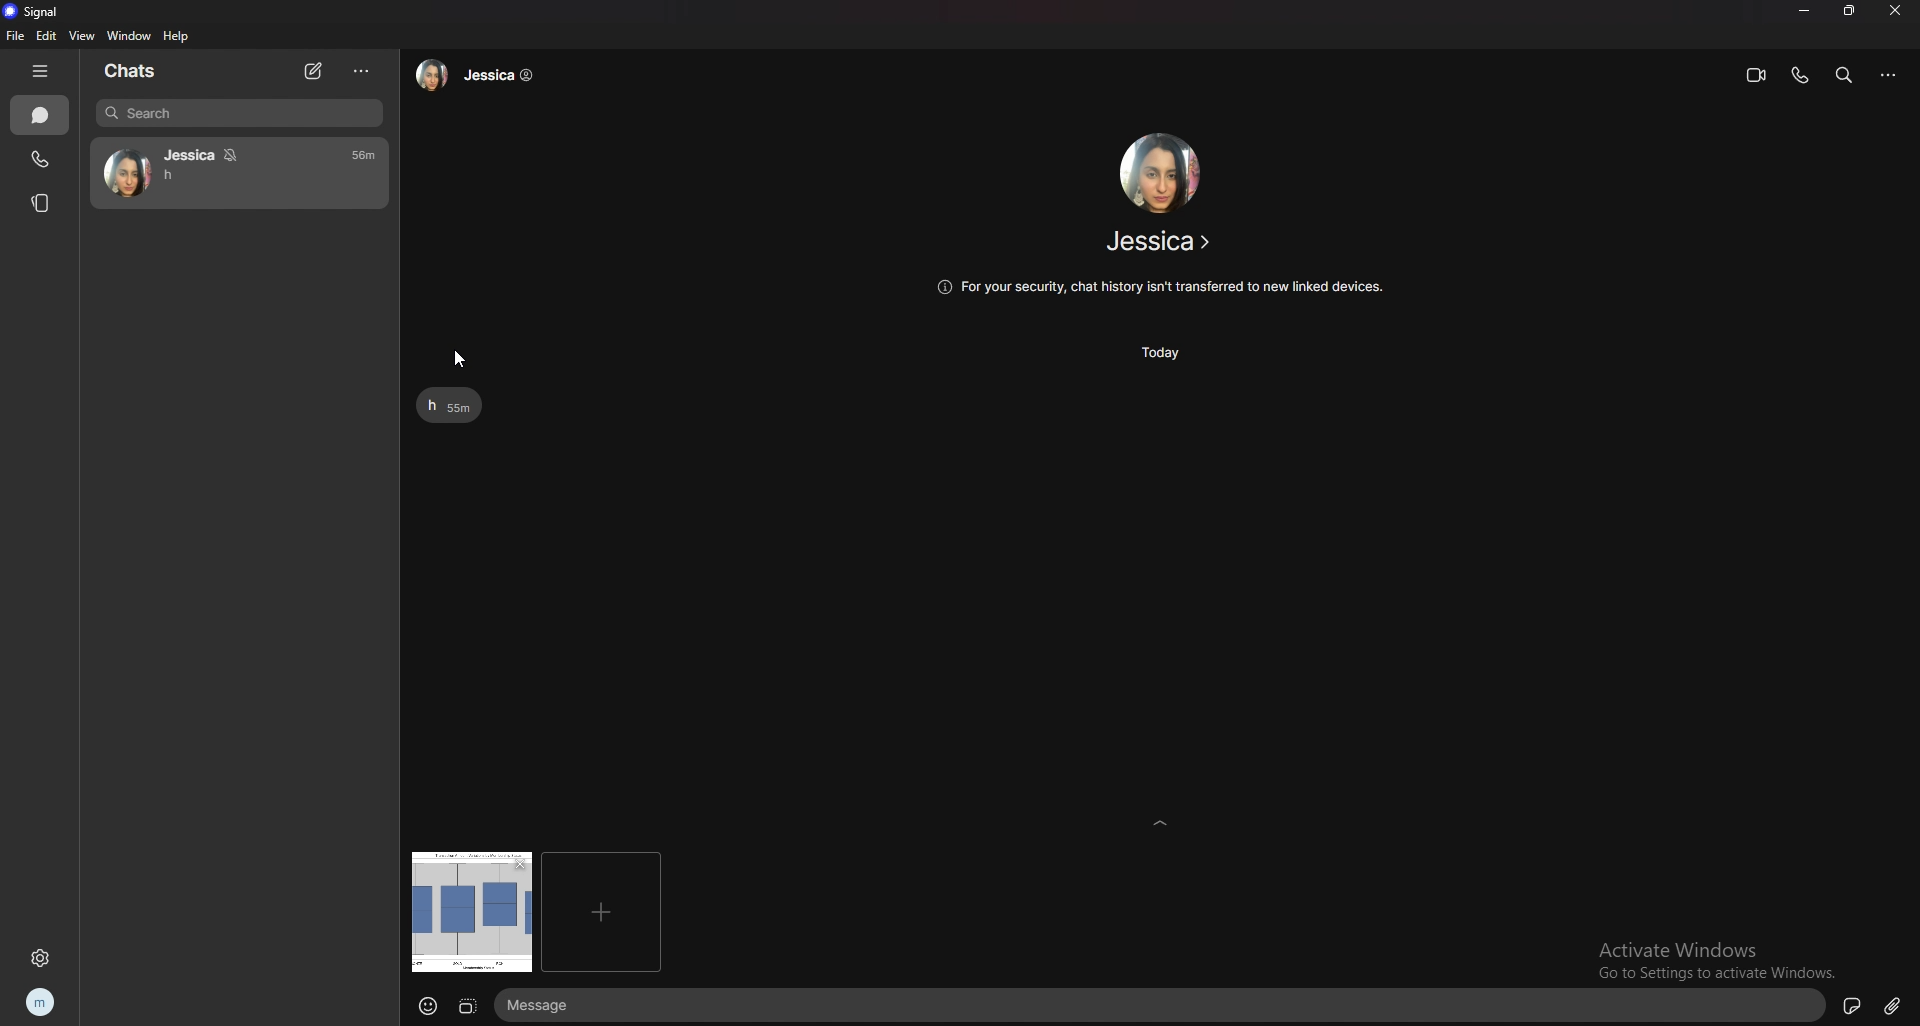 Image resolution: width=1920 pixels, height=1026 pixels. What do you see at coordinates (130, 36) in the screenshot?
I see `window` at bounding box center [130, 36].